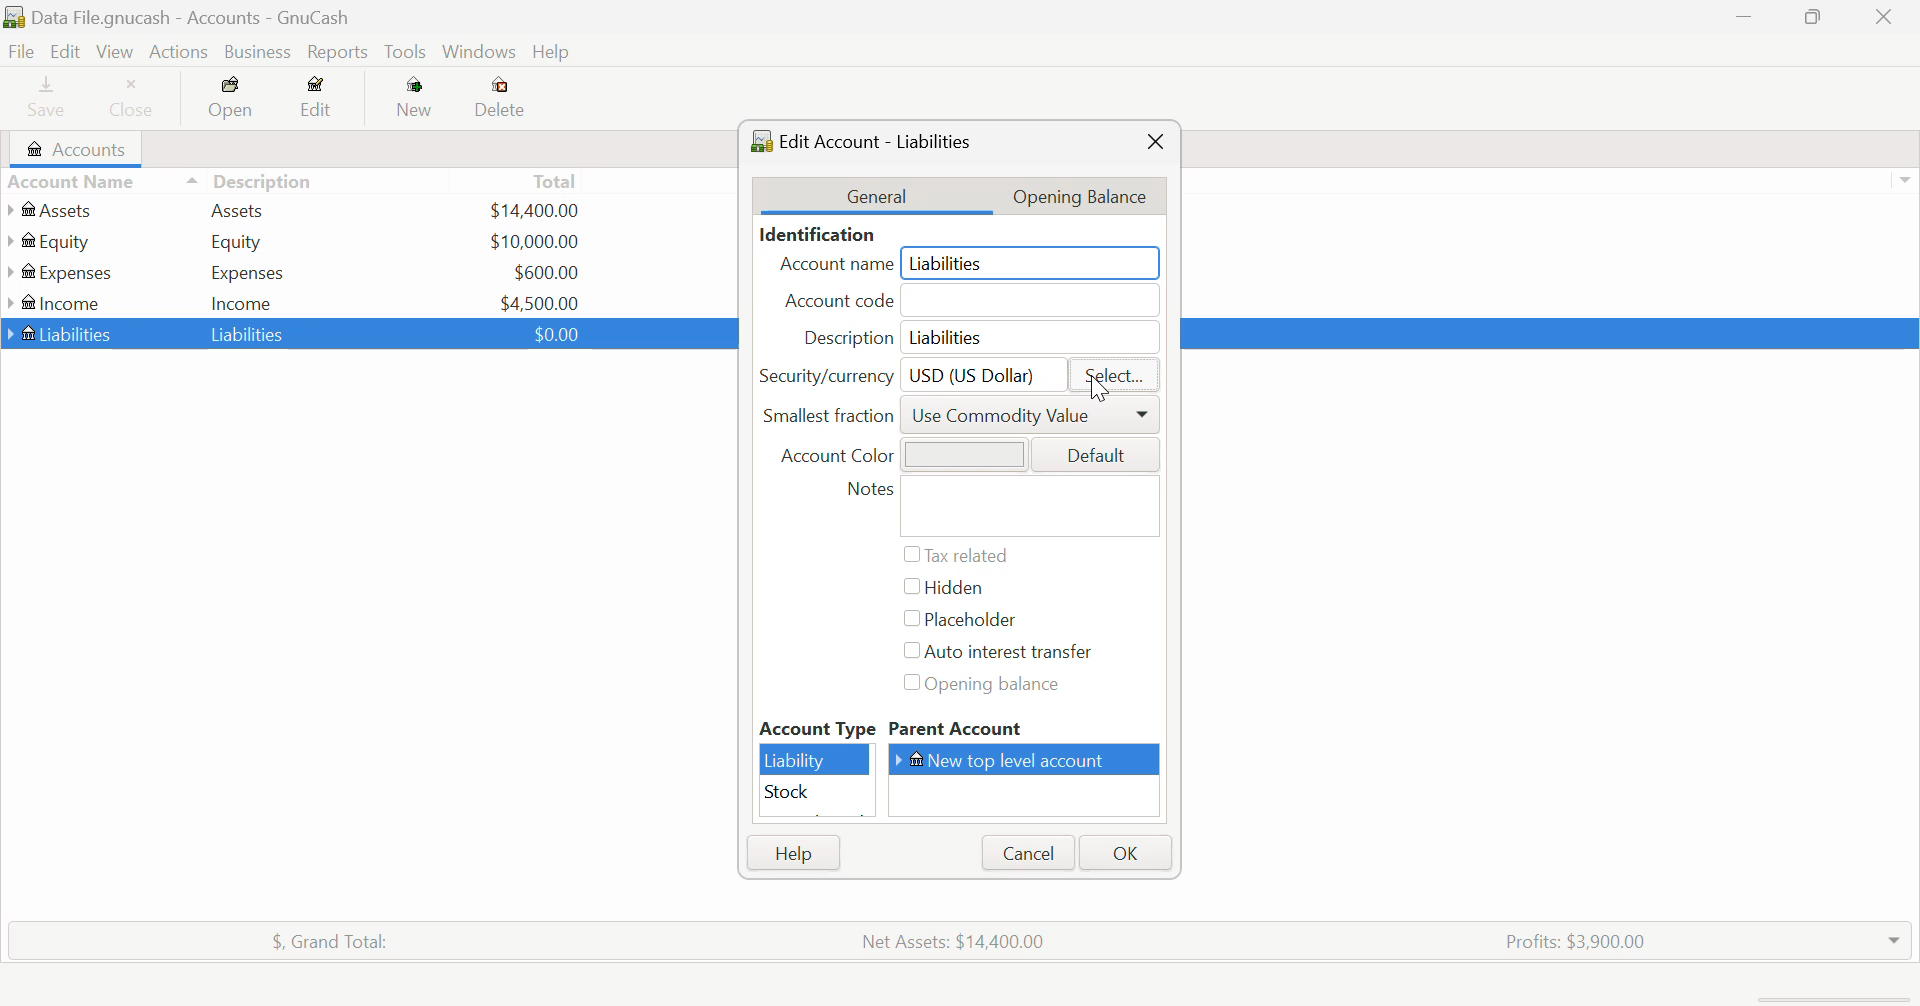 This screenshot has width=1920, height=1006. Describe the element at coordinates (869, 139) in the screenshot. I see `Edit Account - Liabilities` at that location.